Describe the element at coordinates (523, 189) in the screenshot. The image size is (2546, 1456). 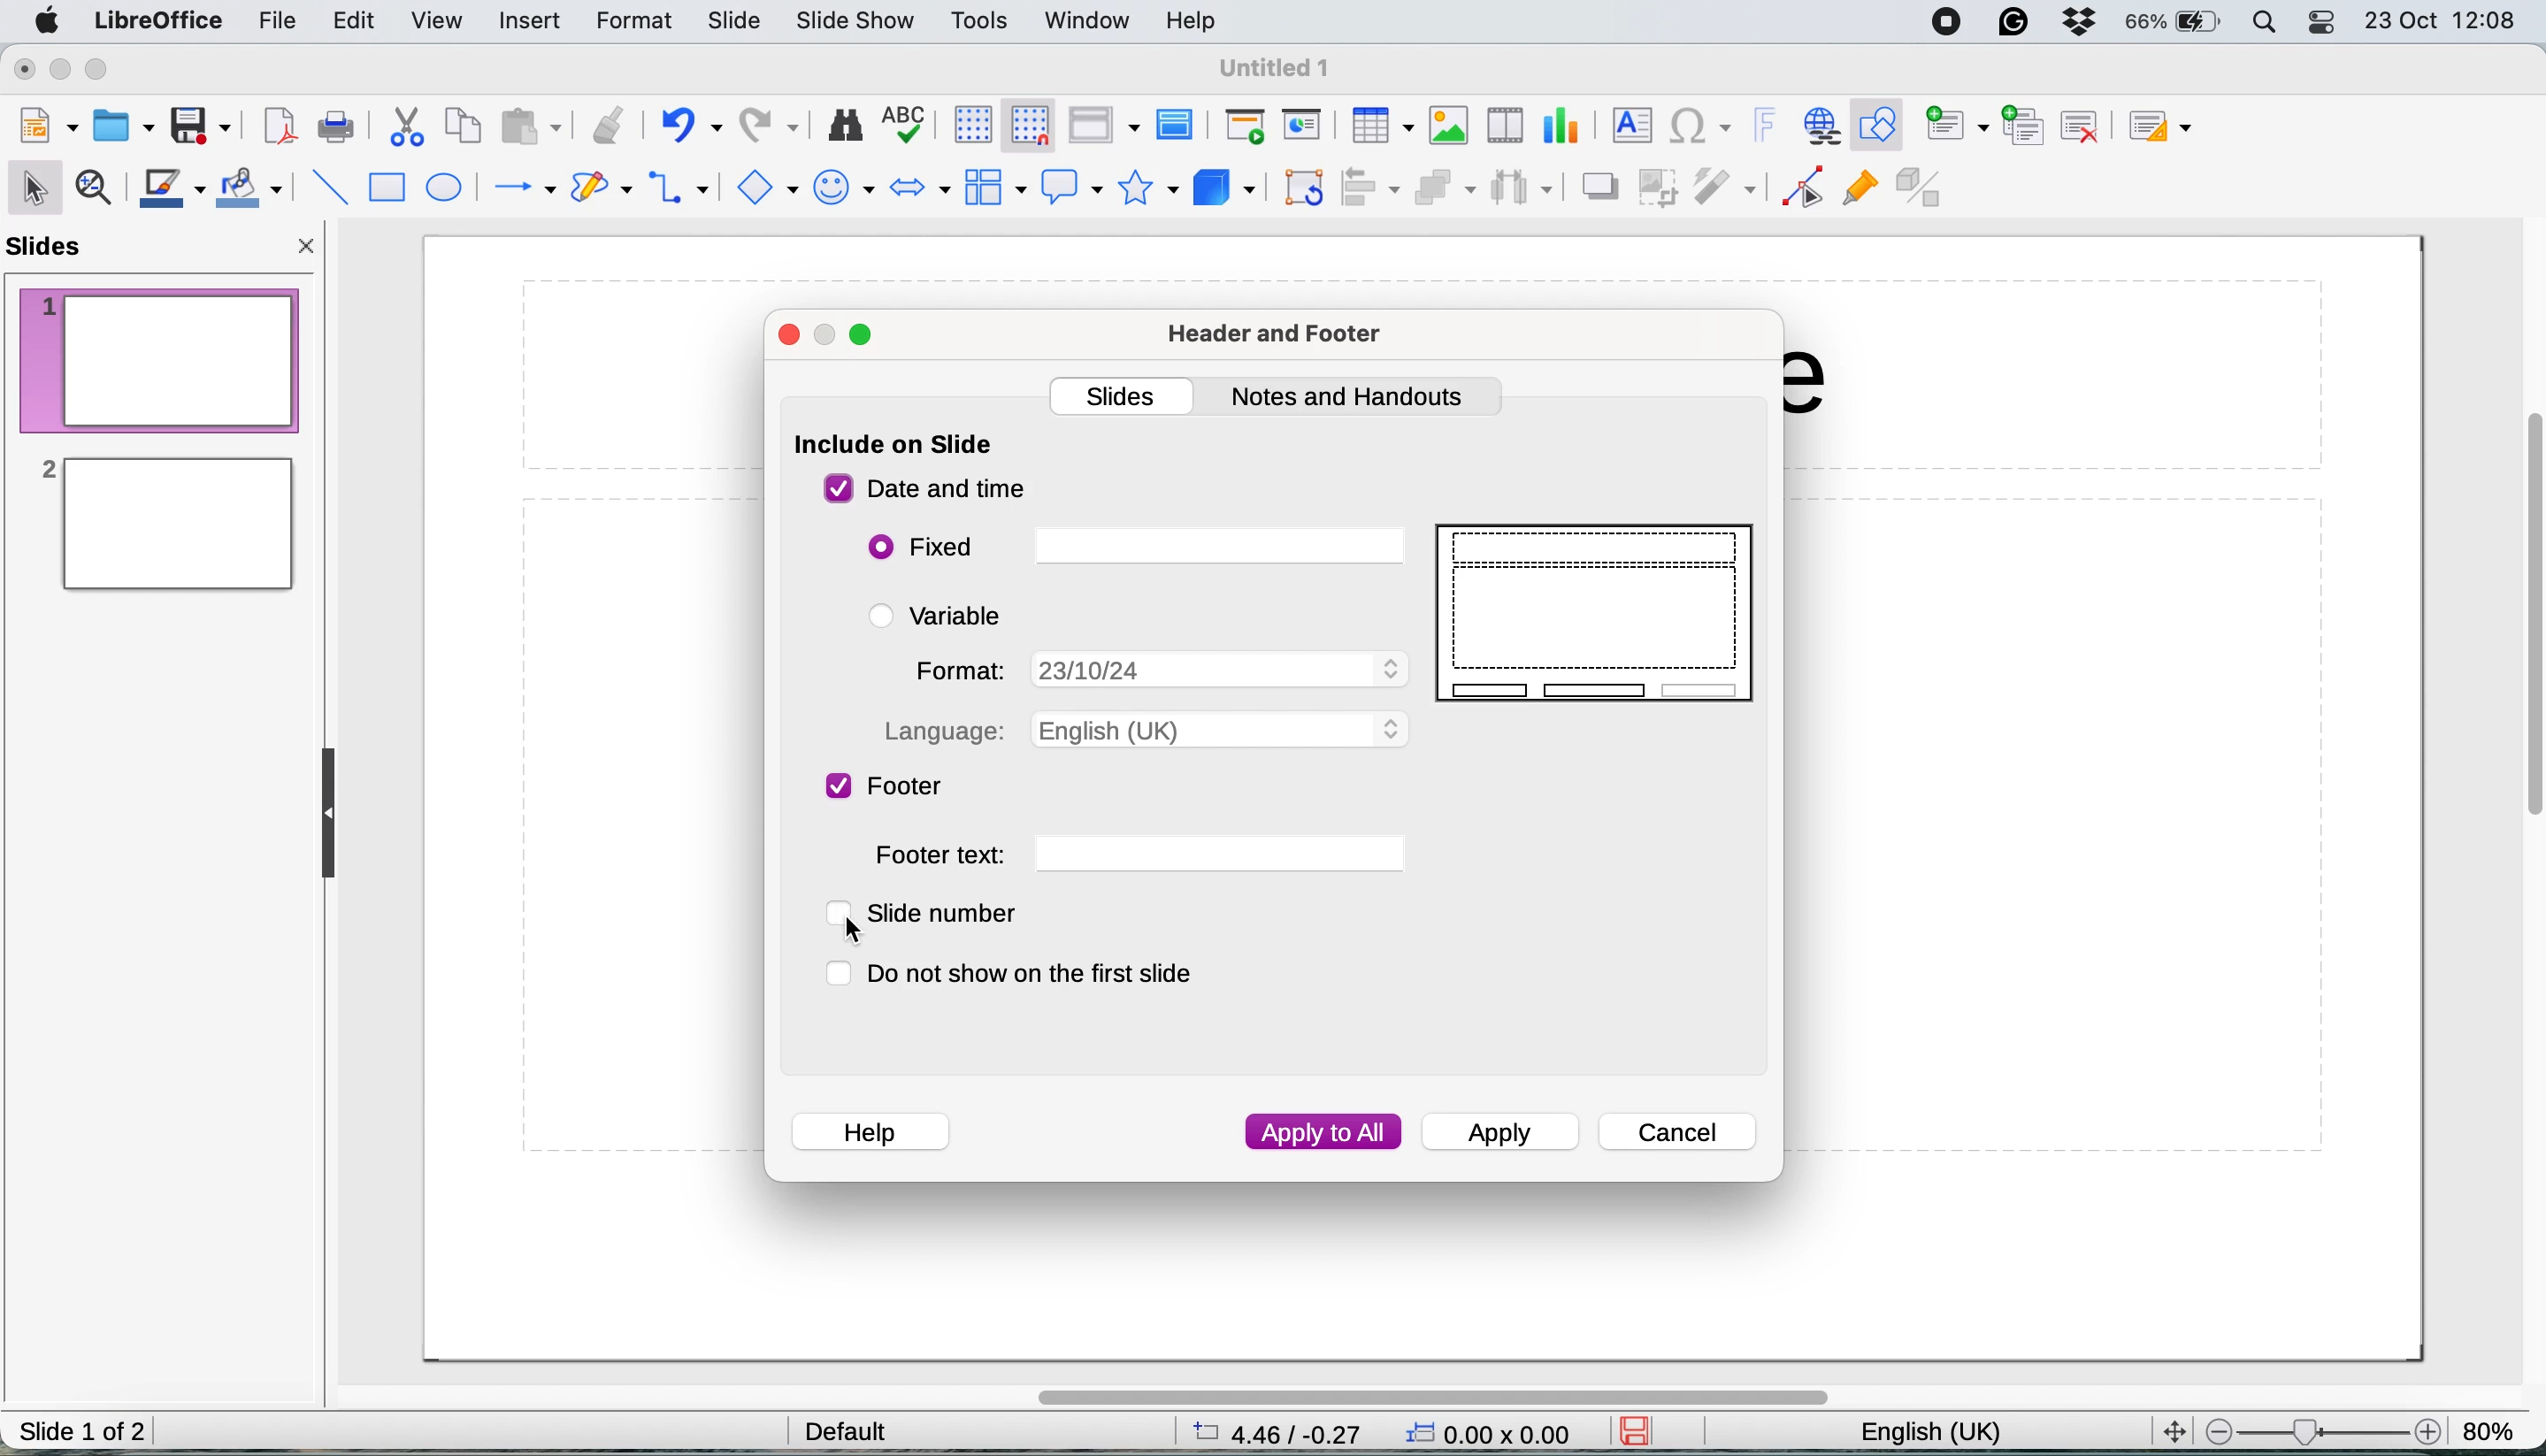
I see `insert arrow lines` at that location.